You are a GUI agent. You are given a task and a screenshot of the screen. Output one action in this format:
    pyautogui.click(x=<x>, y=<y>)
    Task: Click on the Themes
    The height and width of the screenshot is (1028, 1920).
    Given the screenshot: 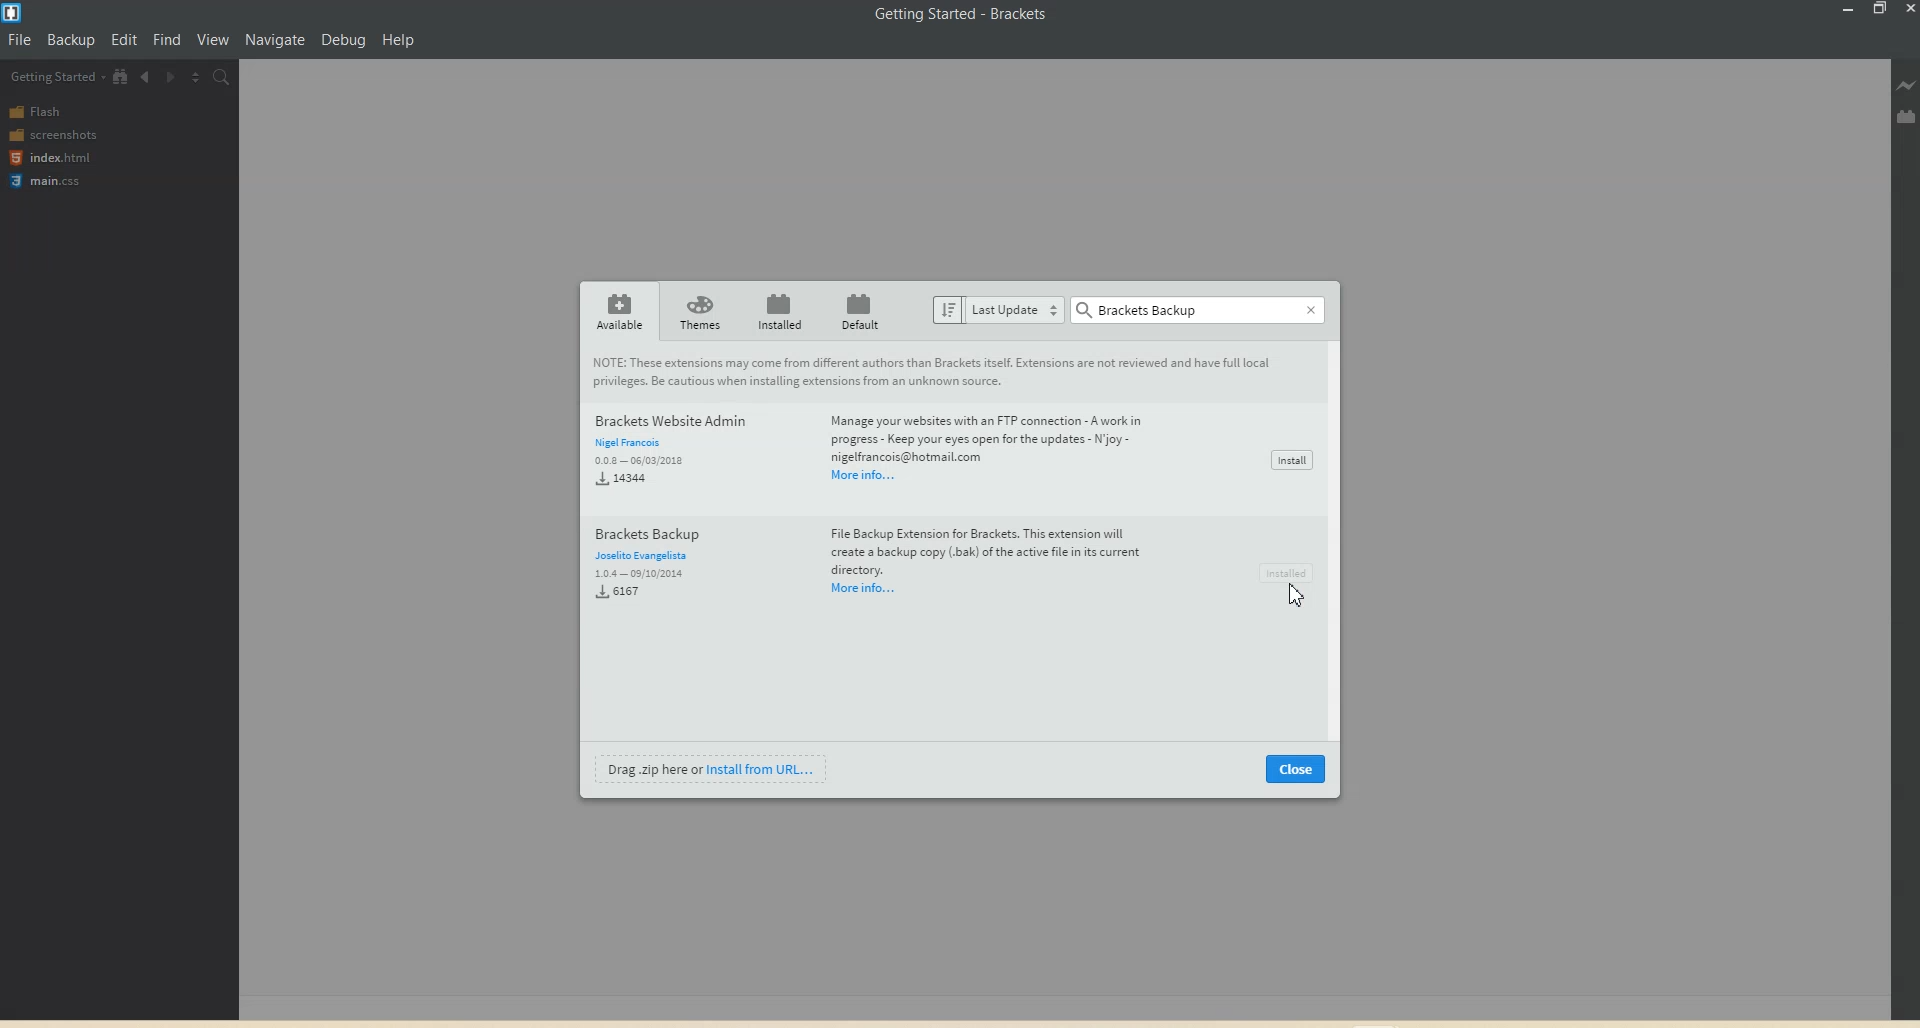 What is the action you would take?
    pyautogui.click(x=698, y=311)
    